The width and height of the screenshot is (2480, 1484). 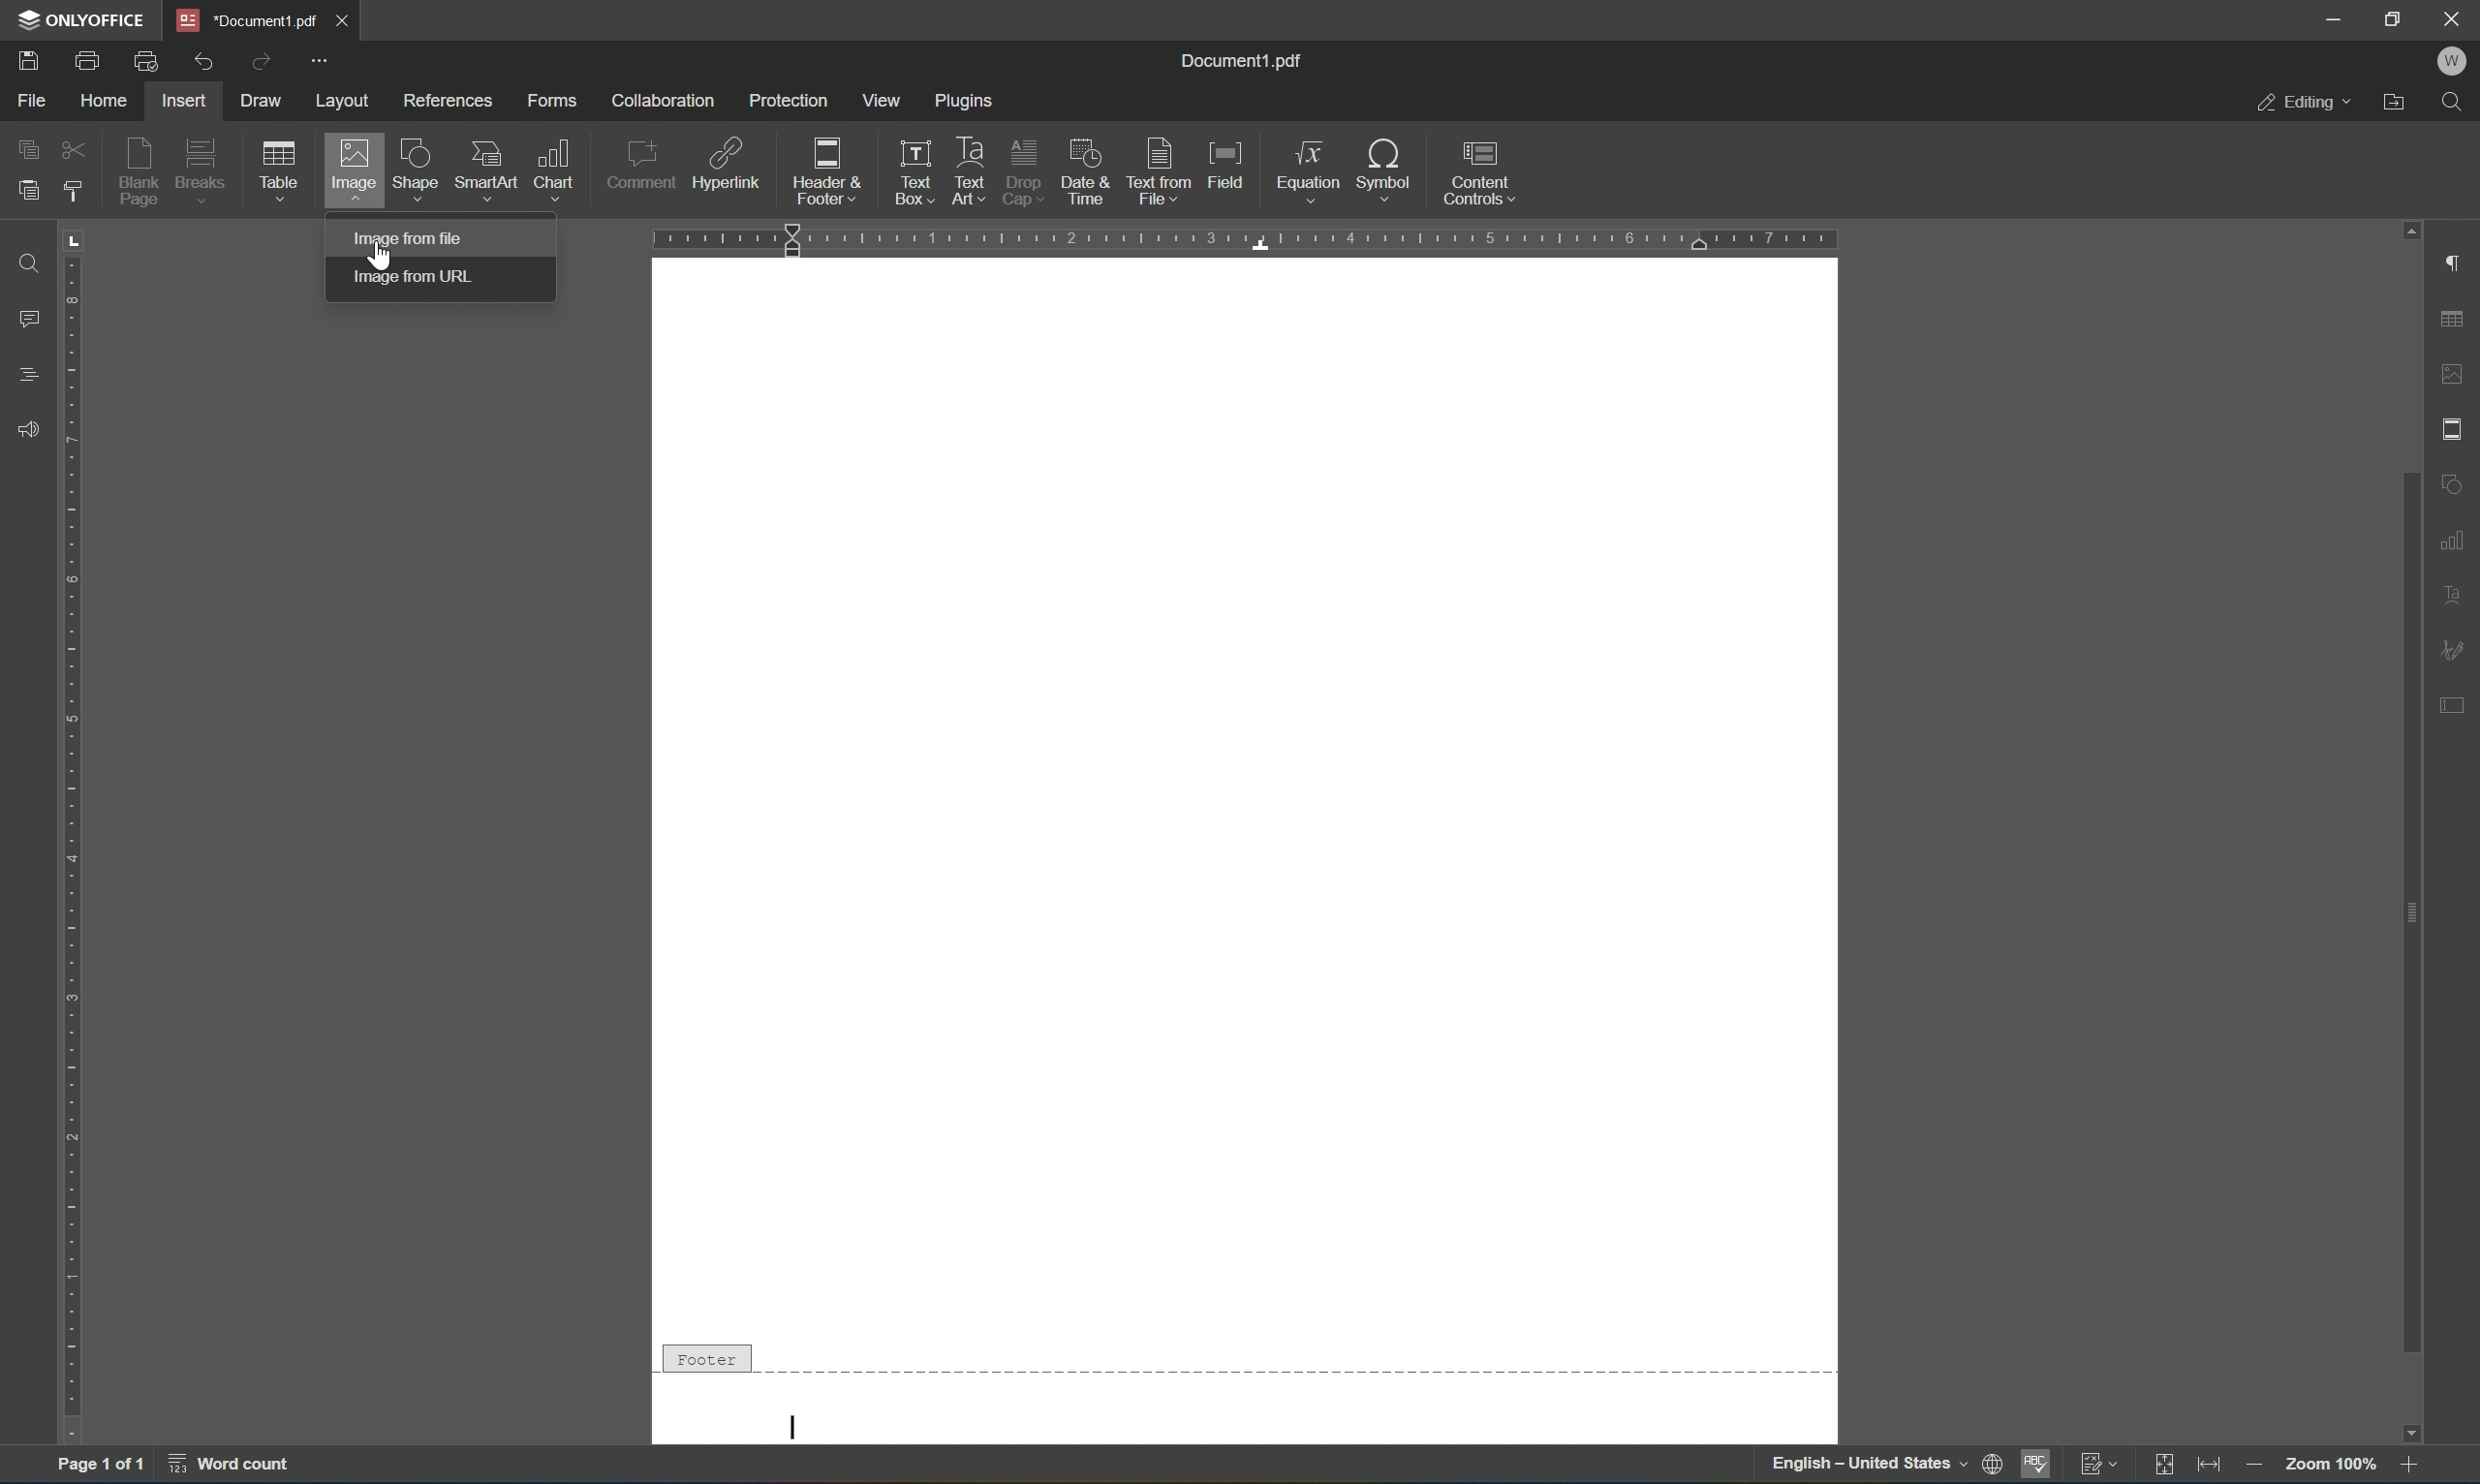 What do you see at coordinates (104, 1460) in the screenshot?
I see `page 1 of 1` at bounding box center [104, 1460].